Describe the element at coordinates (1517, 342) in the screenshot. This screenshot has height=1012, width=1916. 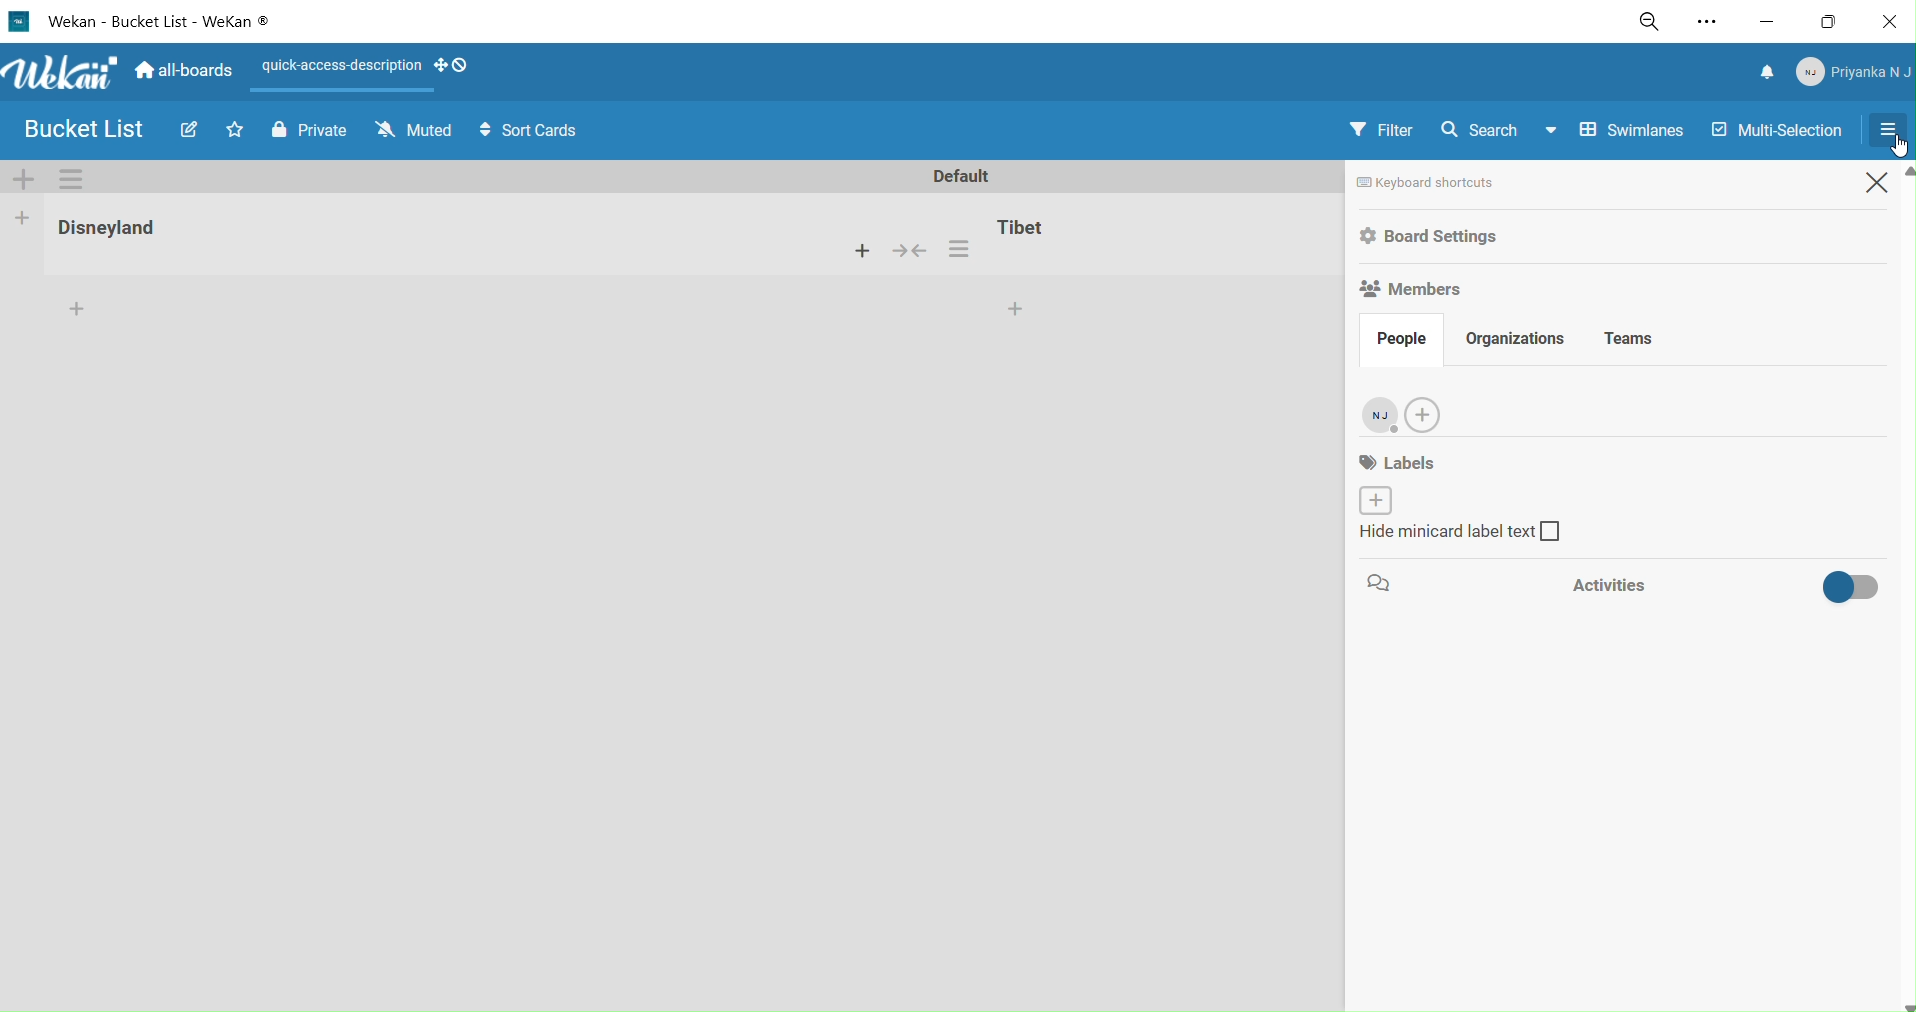
I see `organizations` at that location.